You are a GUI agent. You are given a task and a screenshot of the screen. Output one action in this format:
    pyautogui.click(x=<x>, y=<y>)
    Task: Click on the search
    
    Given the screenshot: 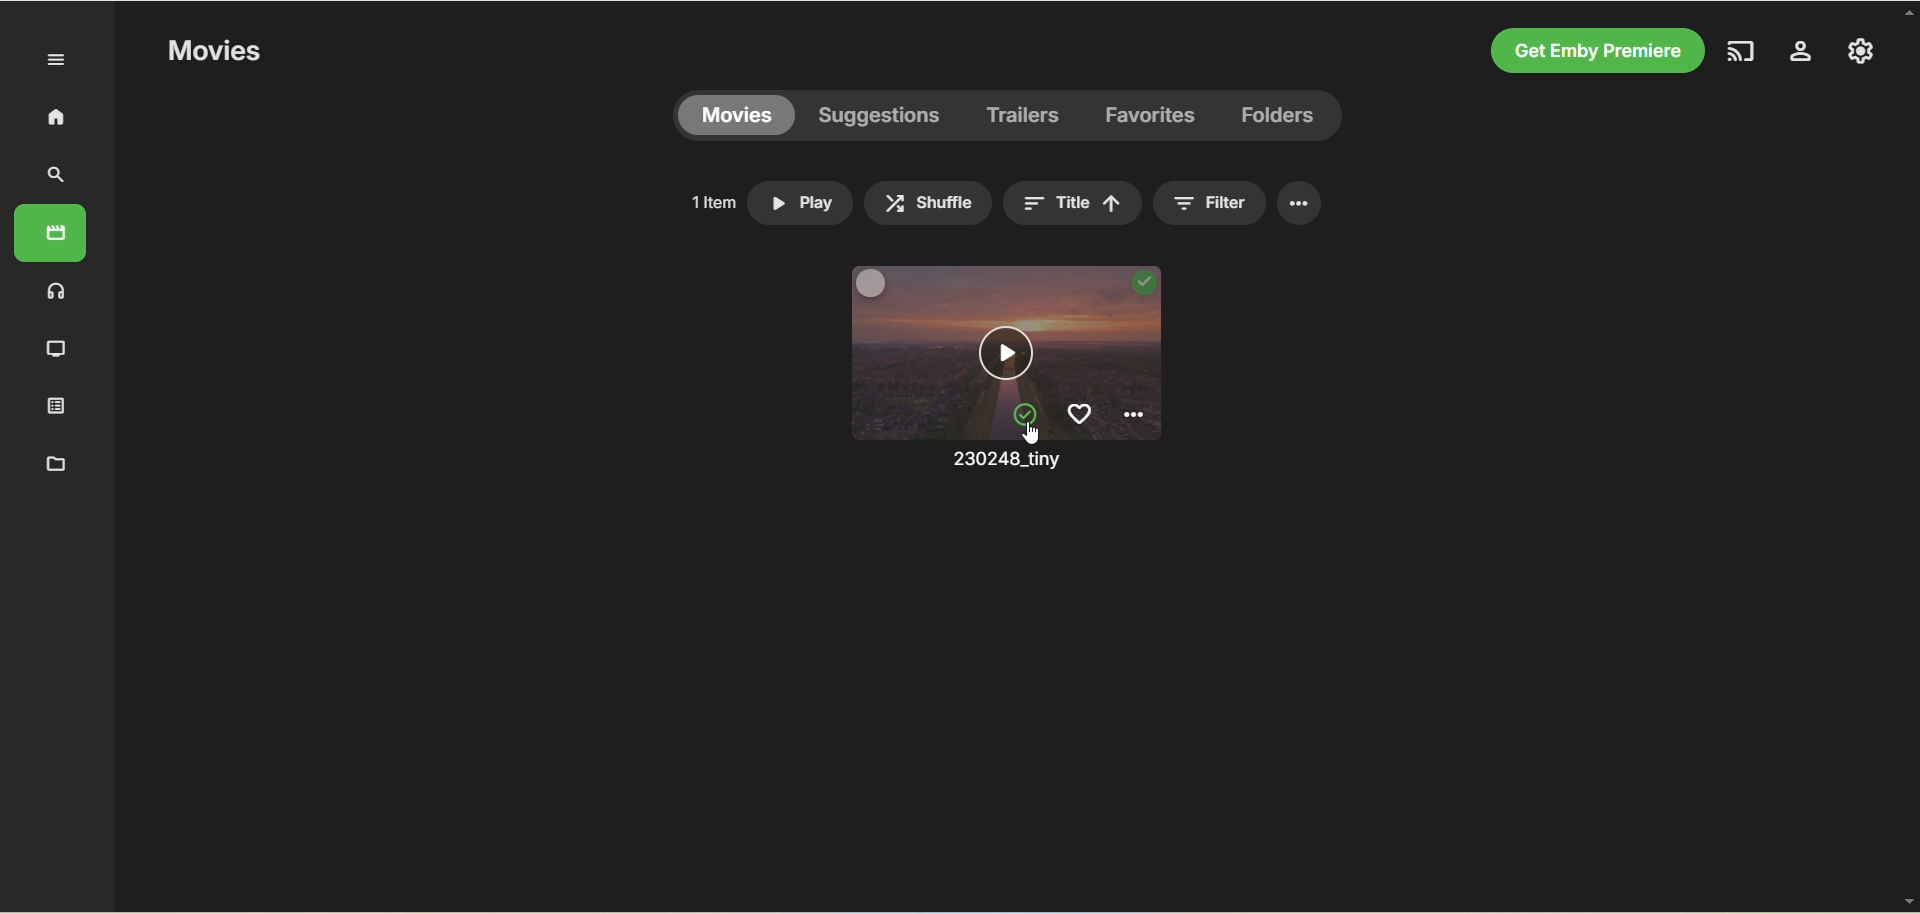 What is the action you would take?
    pyautogui.click(x=59, y=175)
    